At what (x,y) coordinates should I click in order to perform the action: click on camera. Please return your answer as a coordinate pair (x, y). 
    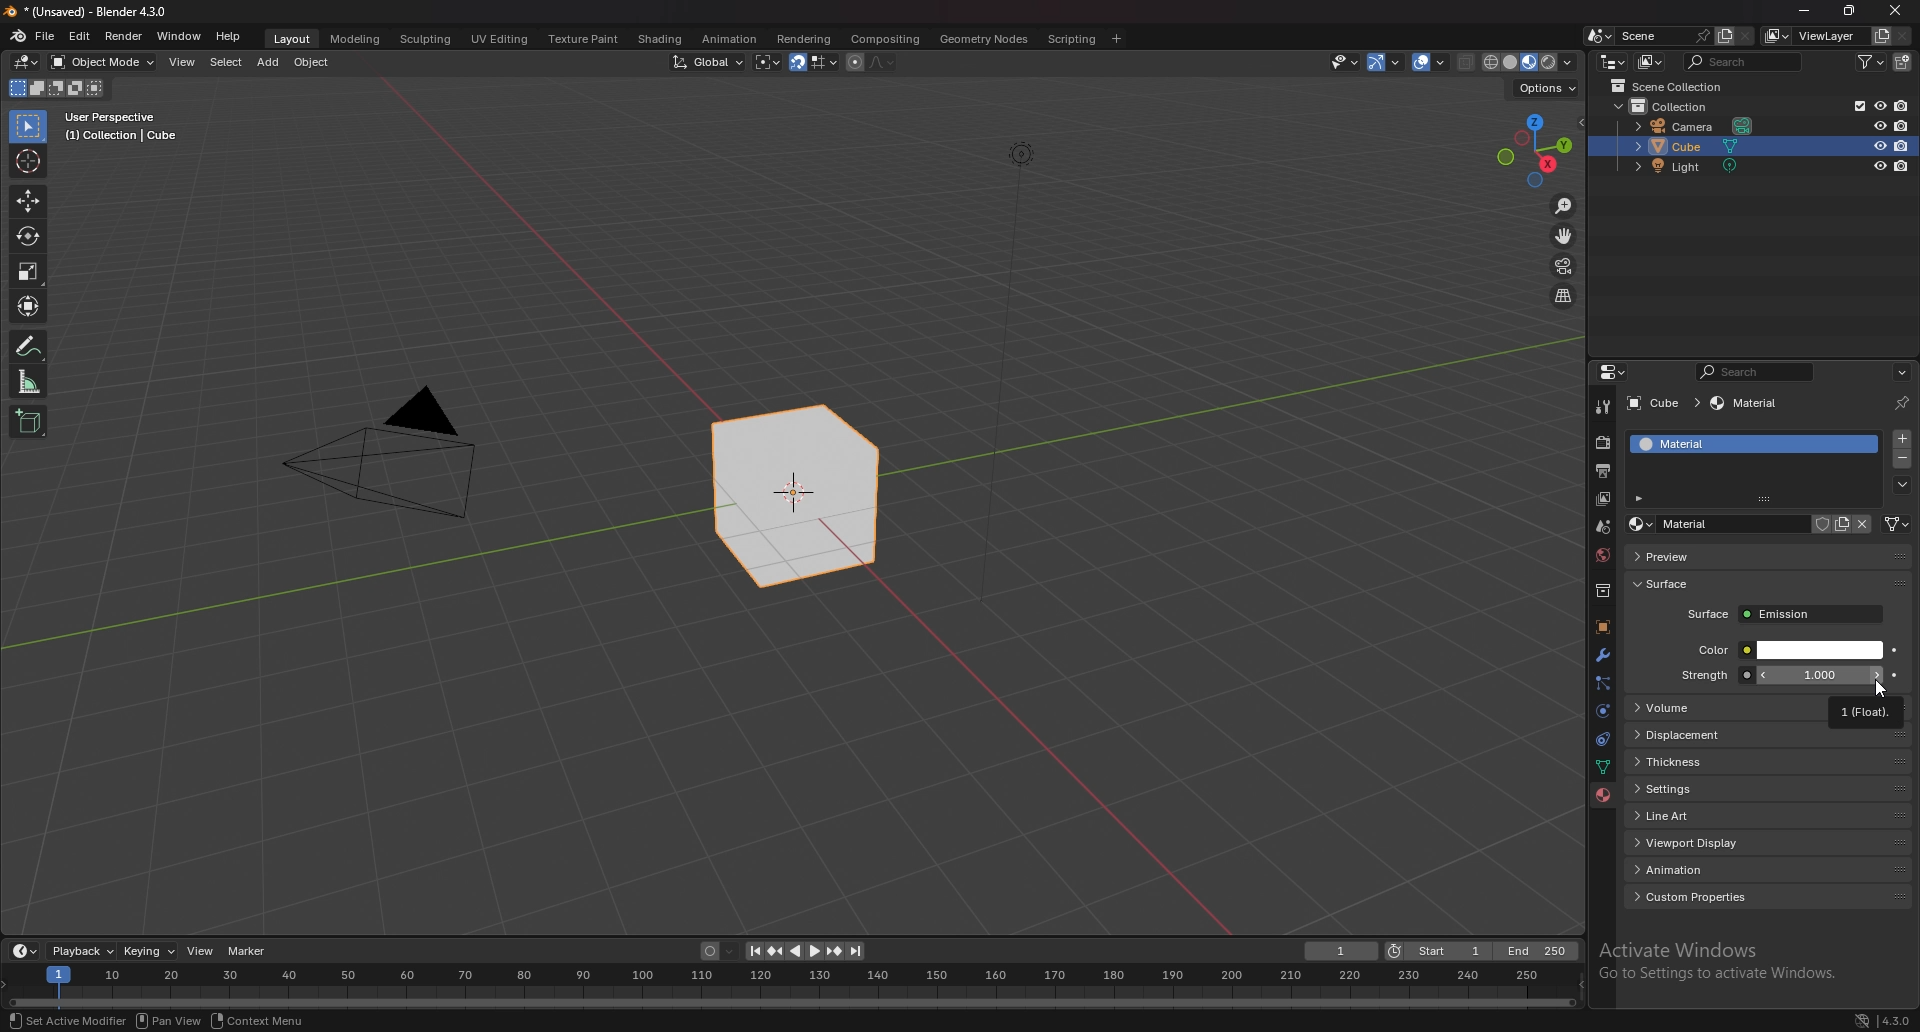
    Looking at the image, I should click on (1697, 127).